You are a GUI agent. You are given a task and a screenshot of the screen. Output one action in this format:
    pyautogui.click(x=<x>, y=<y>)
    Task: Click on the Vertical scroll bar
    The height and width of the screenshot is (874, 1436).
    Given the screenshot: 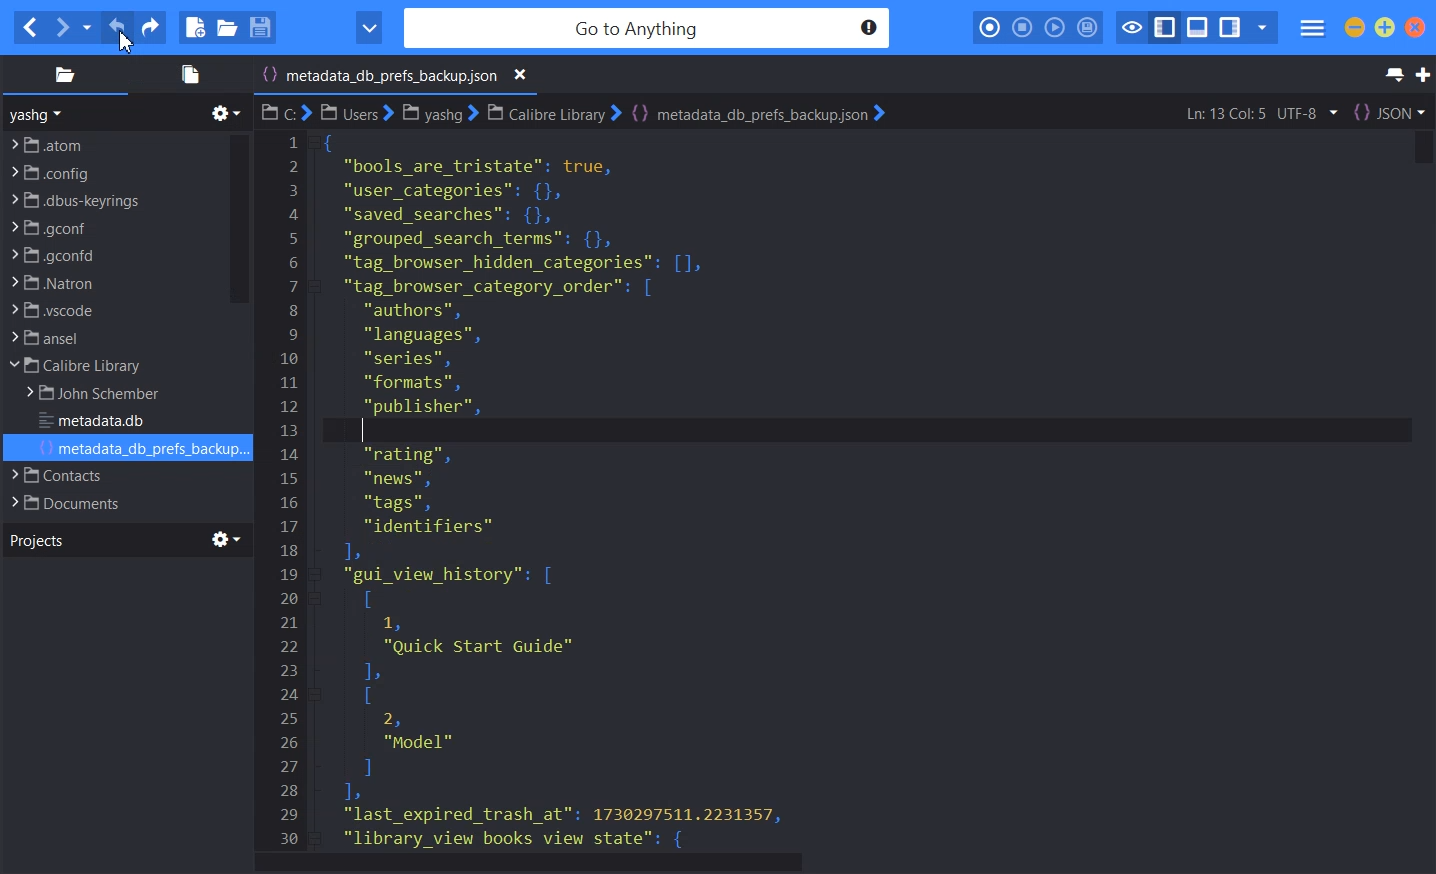 What is the action you would take?
    pyautogui.click(x=1419, y=489)
    